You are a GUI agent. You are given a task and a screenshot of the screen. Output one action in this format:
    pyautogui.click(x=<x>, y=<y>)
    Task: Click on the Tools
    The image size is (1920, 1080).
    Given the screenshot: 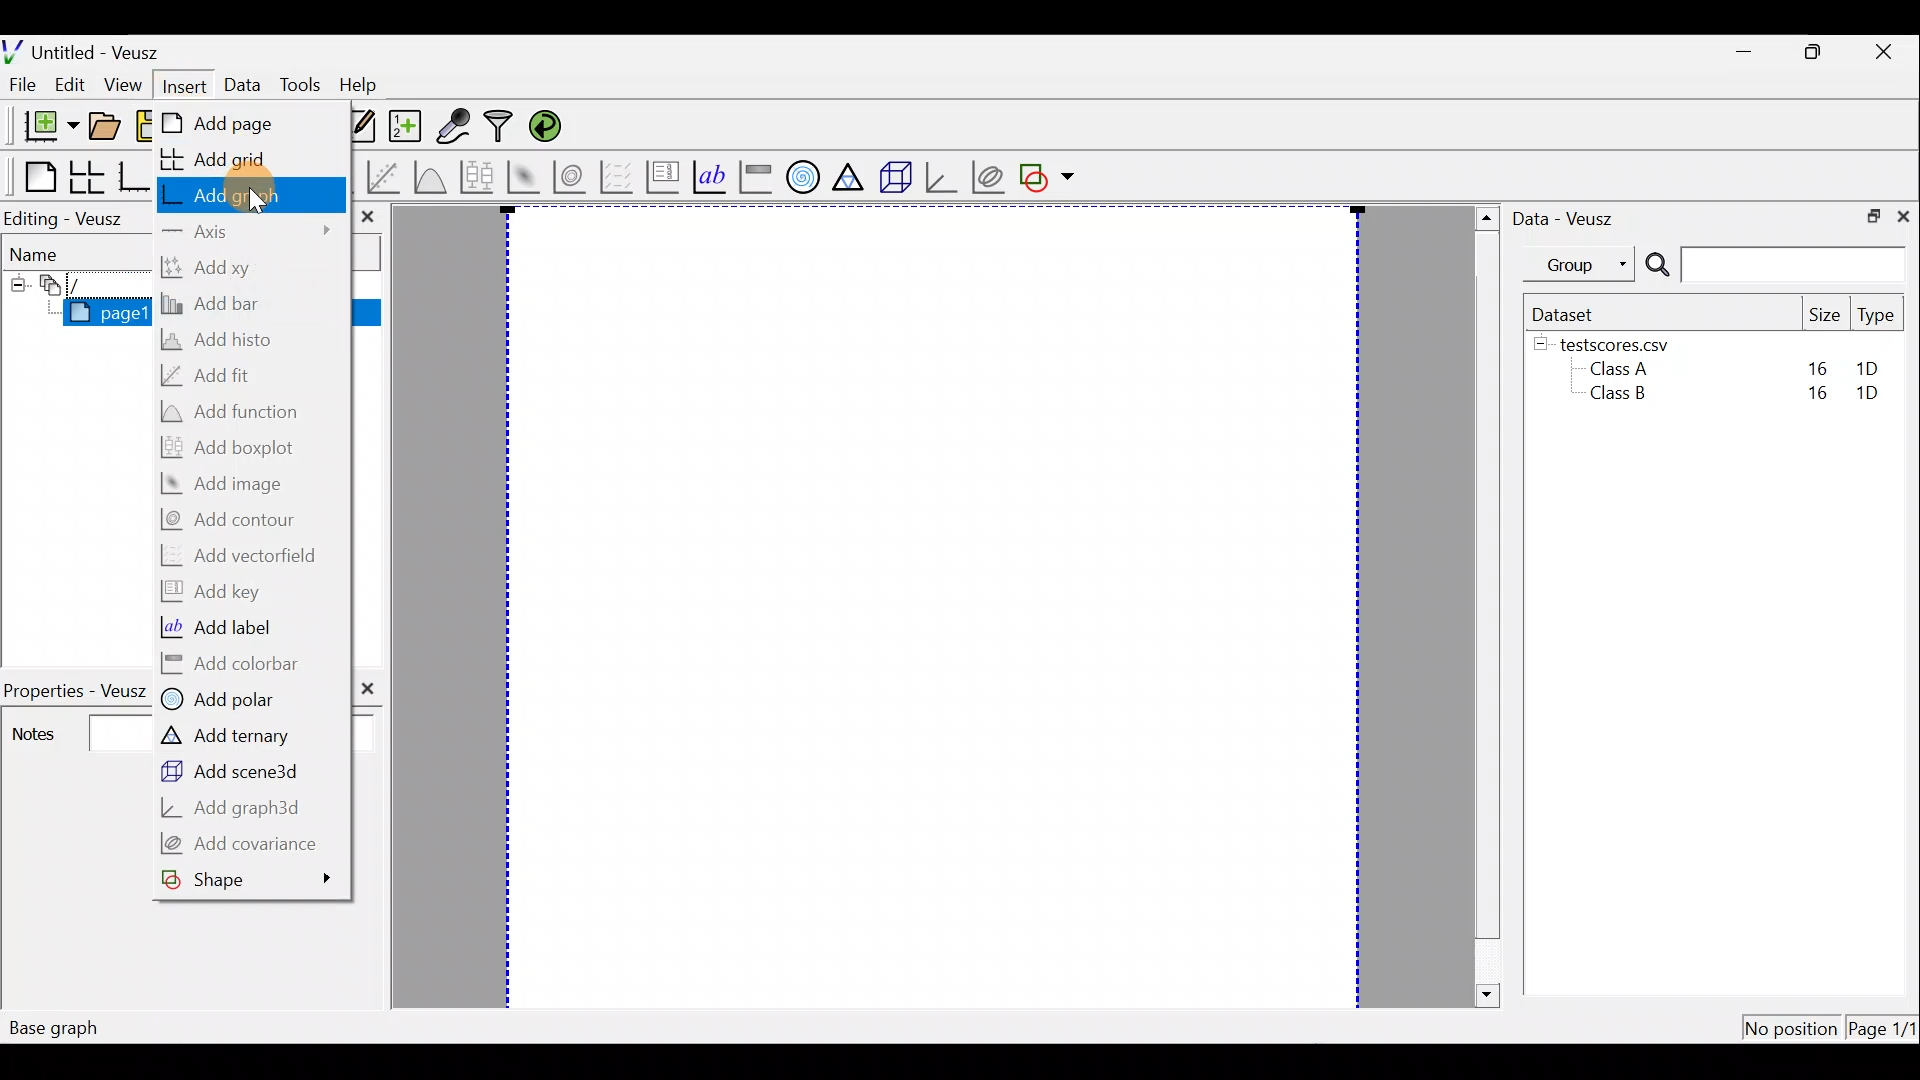 What is the action you would take?
    pyautogui.click(x=298, y=86)
    